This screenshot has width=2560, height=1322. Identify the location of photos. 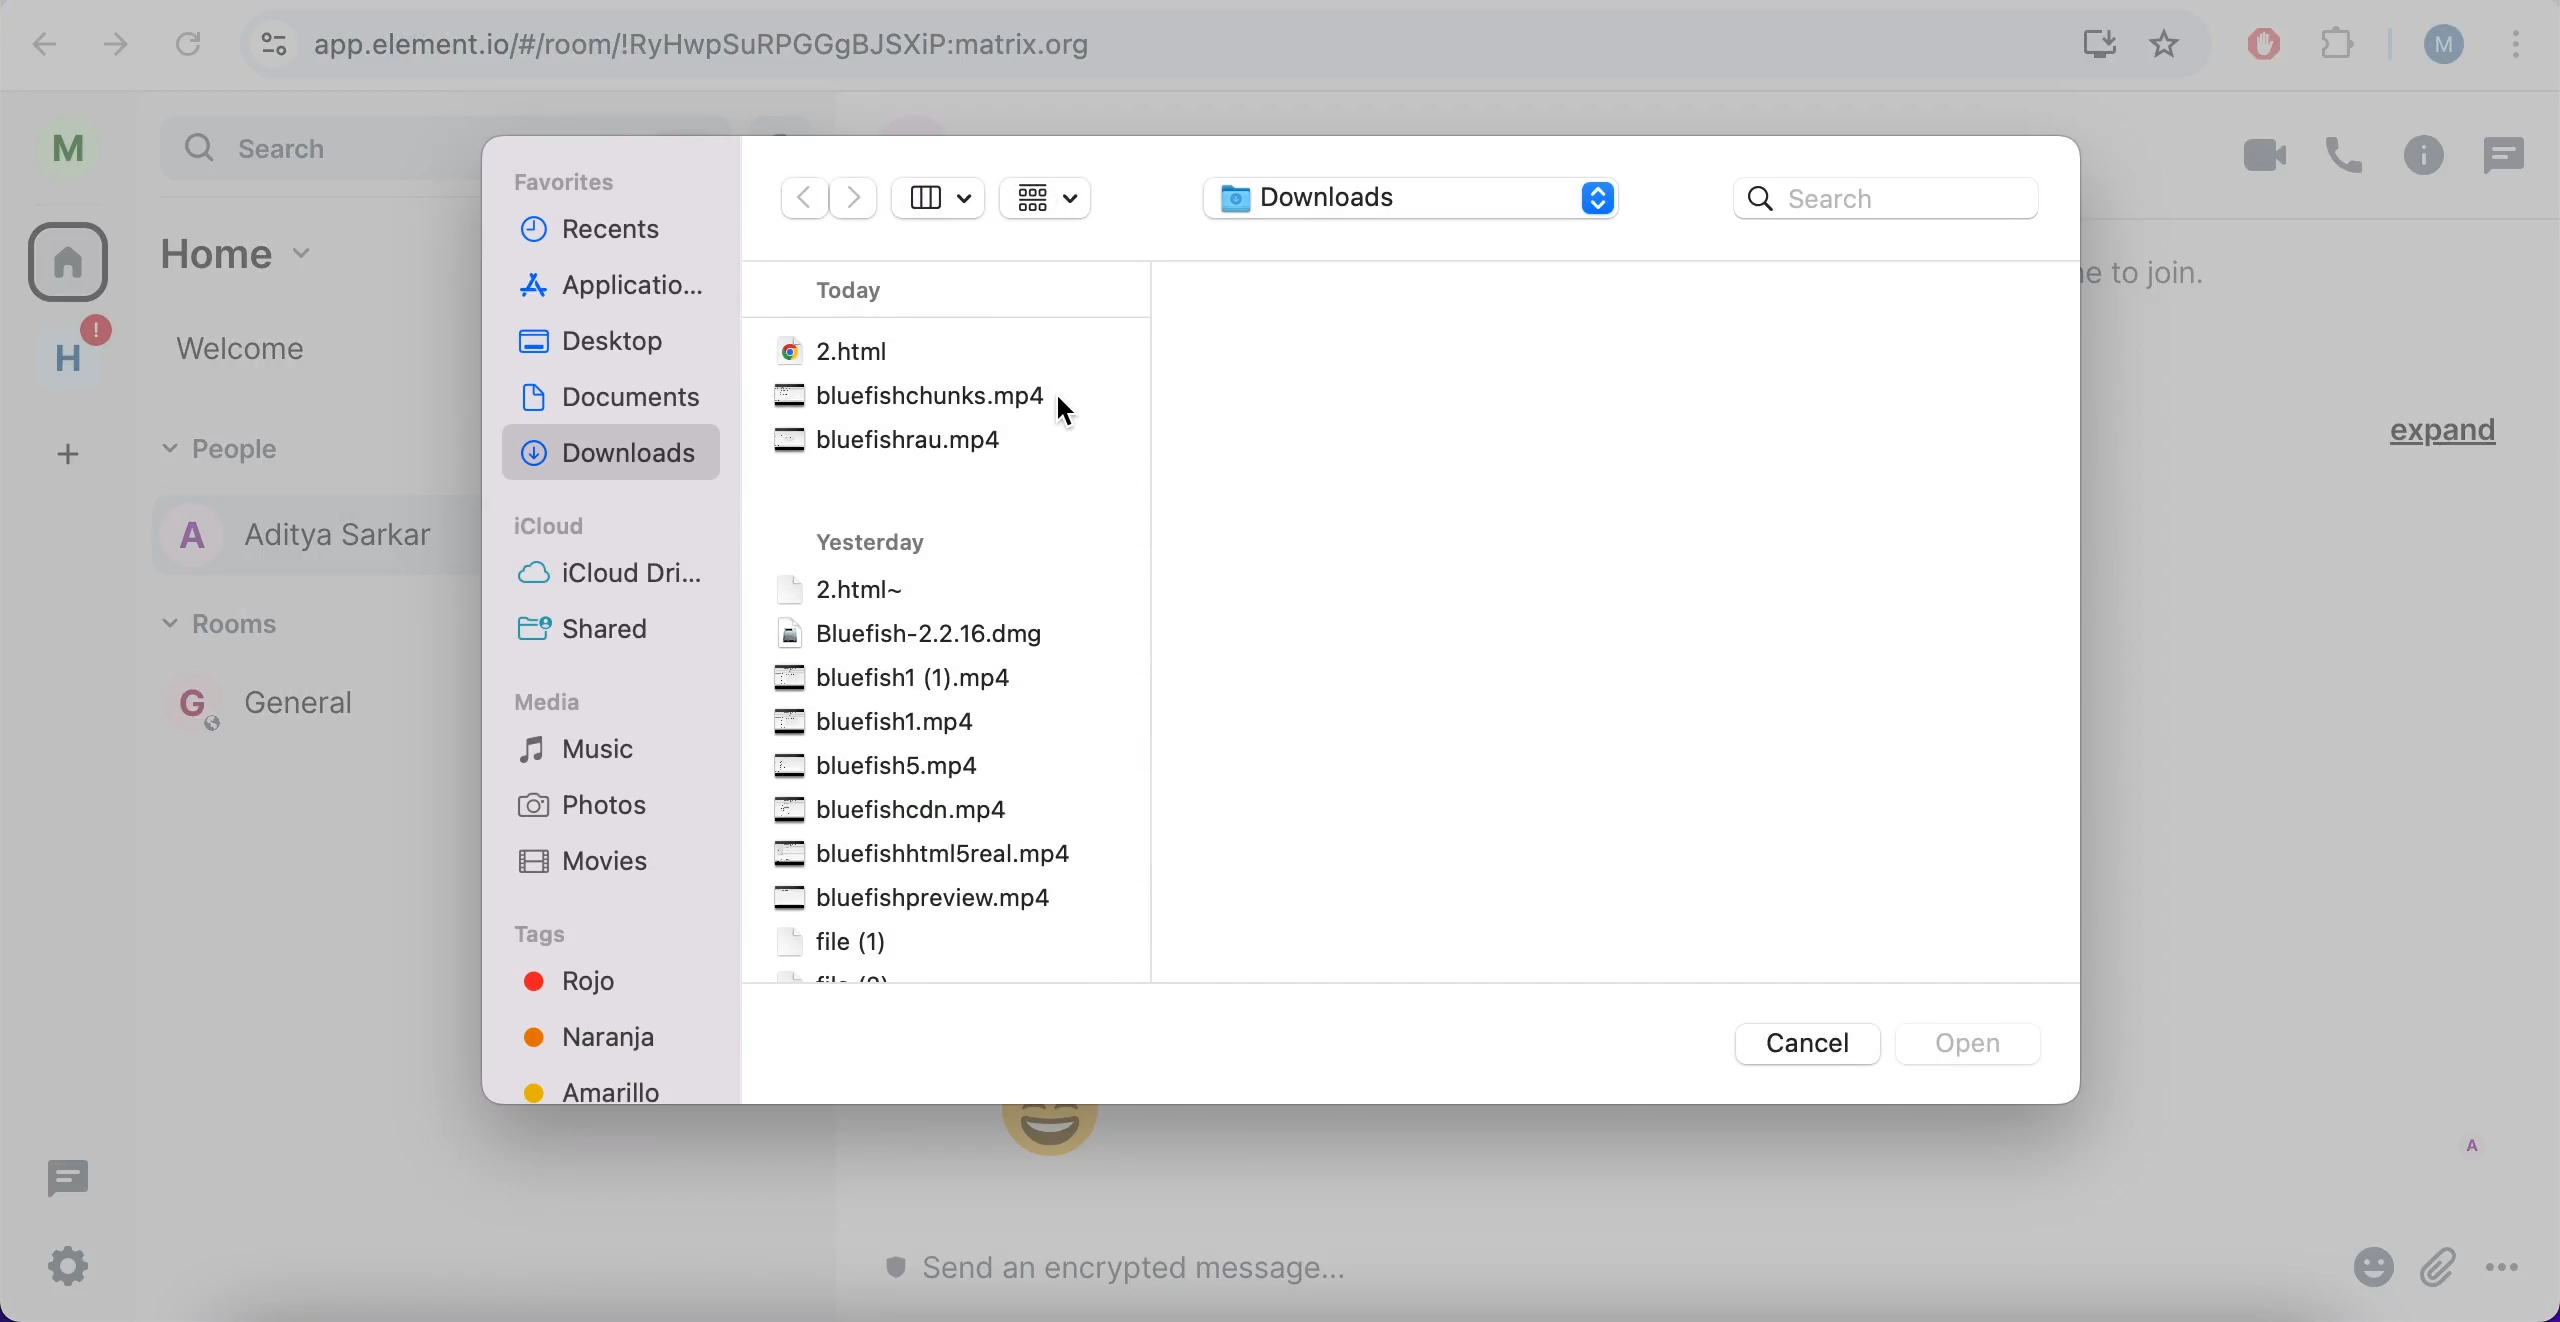
(582, 804).